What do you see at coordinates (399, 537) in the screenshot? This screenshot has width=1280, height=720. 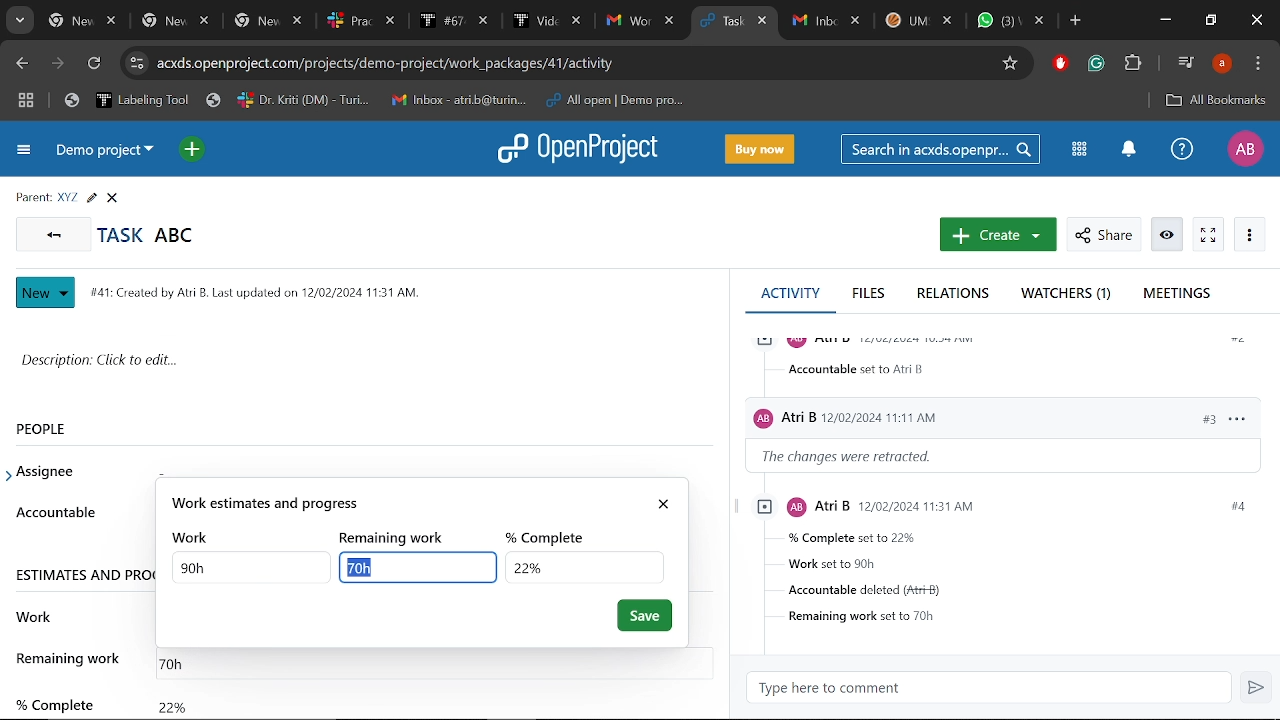 I see `remaining work` at bounding box center [399, 537].